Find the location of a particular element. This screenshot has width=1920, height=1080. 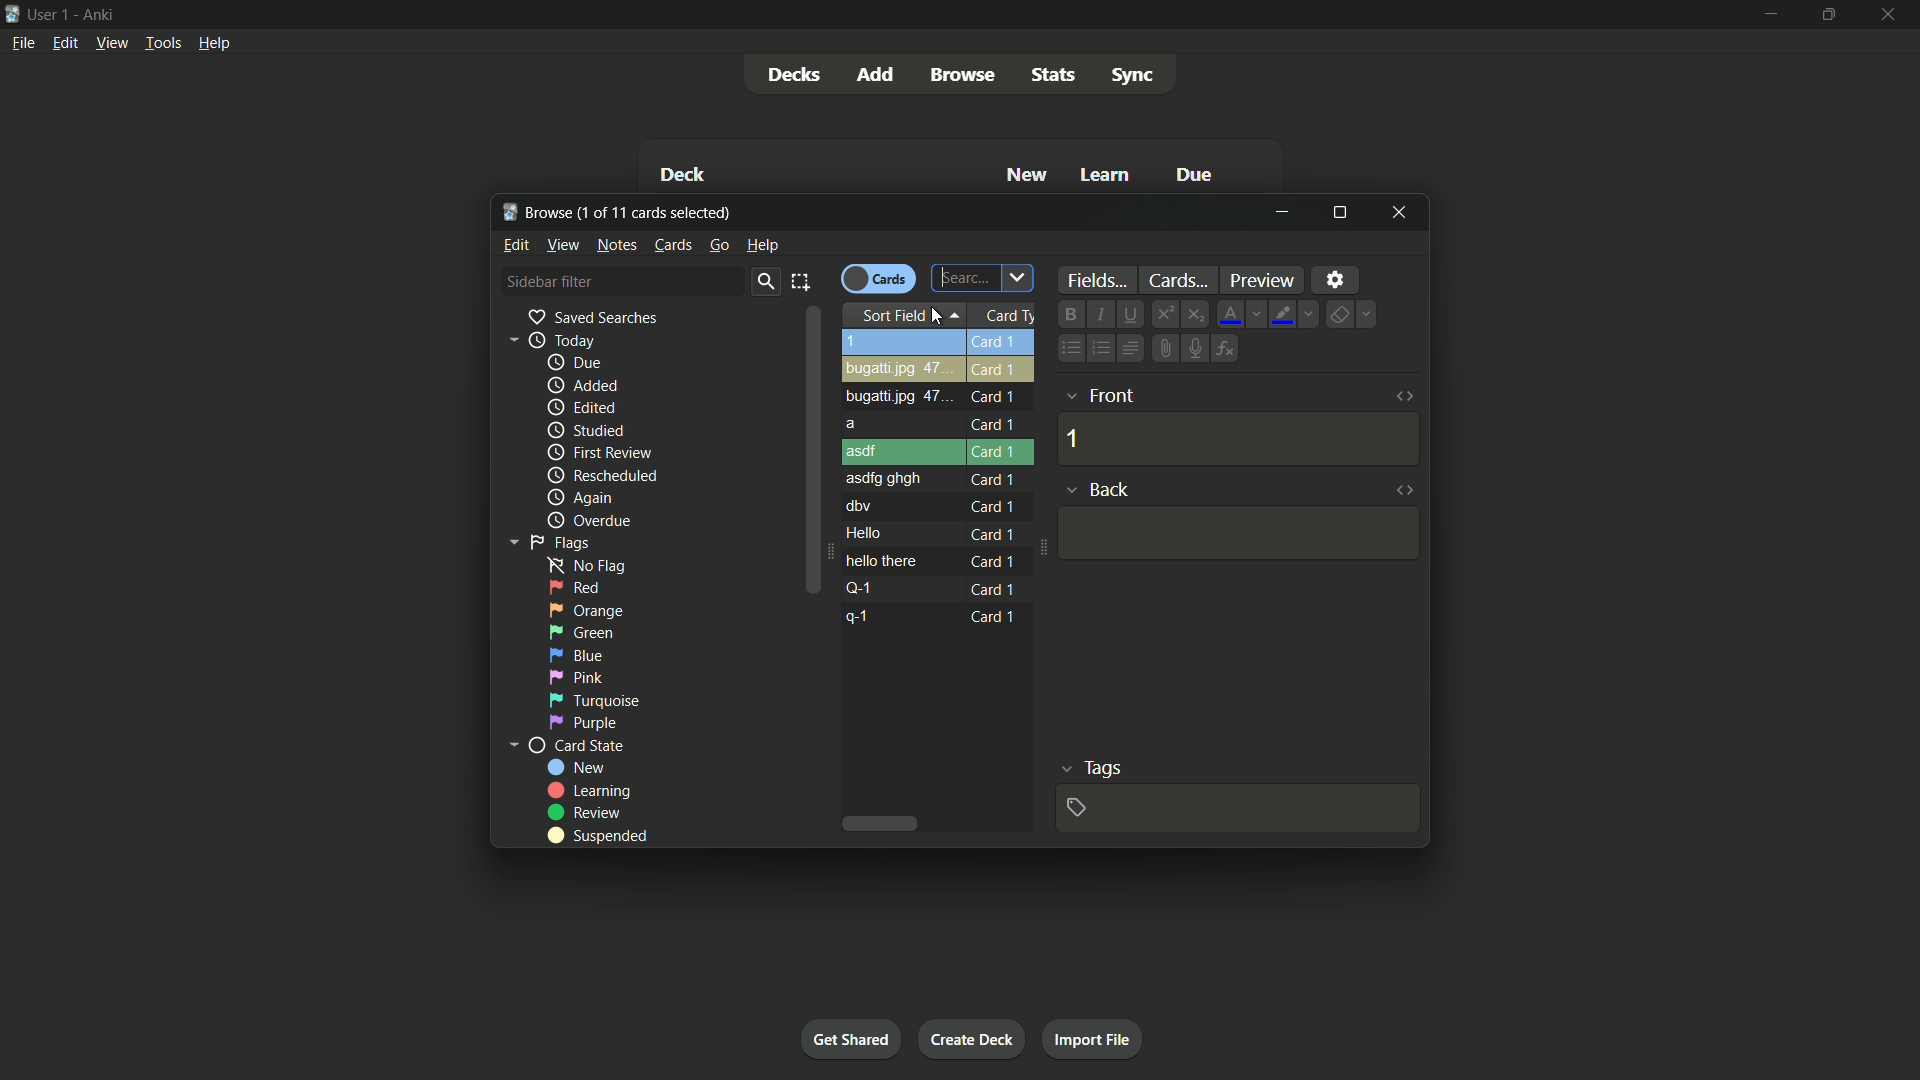

toggle html editor is located at coordinates (1404, 395).